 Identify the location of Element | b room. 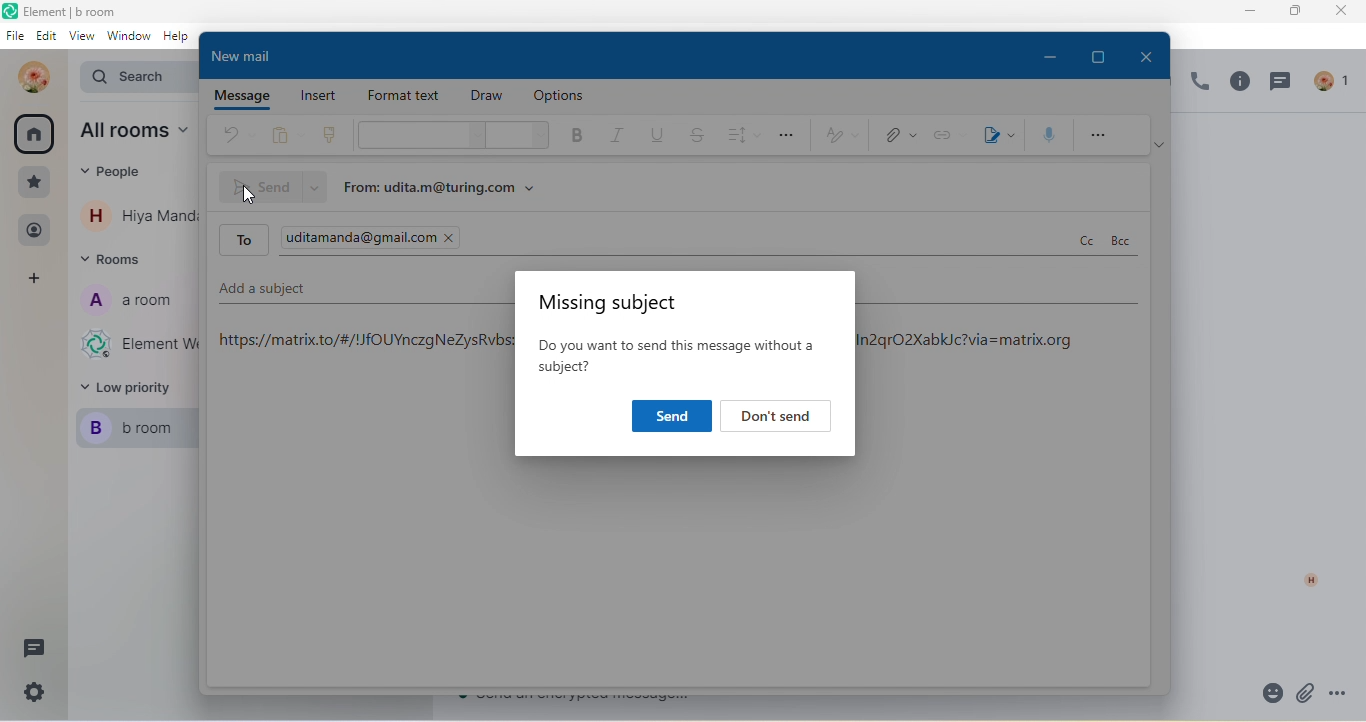
(82, 11).